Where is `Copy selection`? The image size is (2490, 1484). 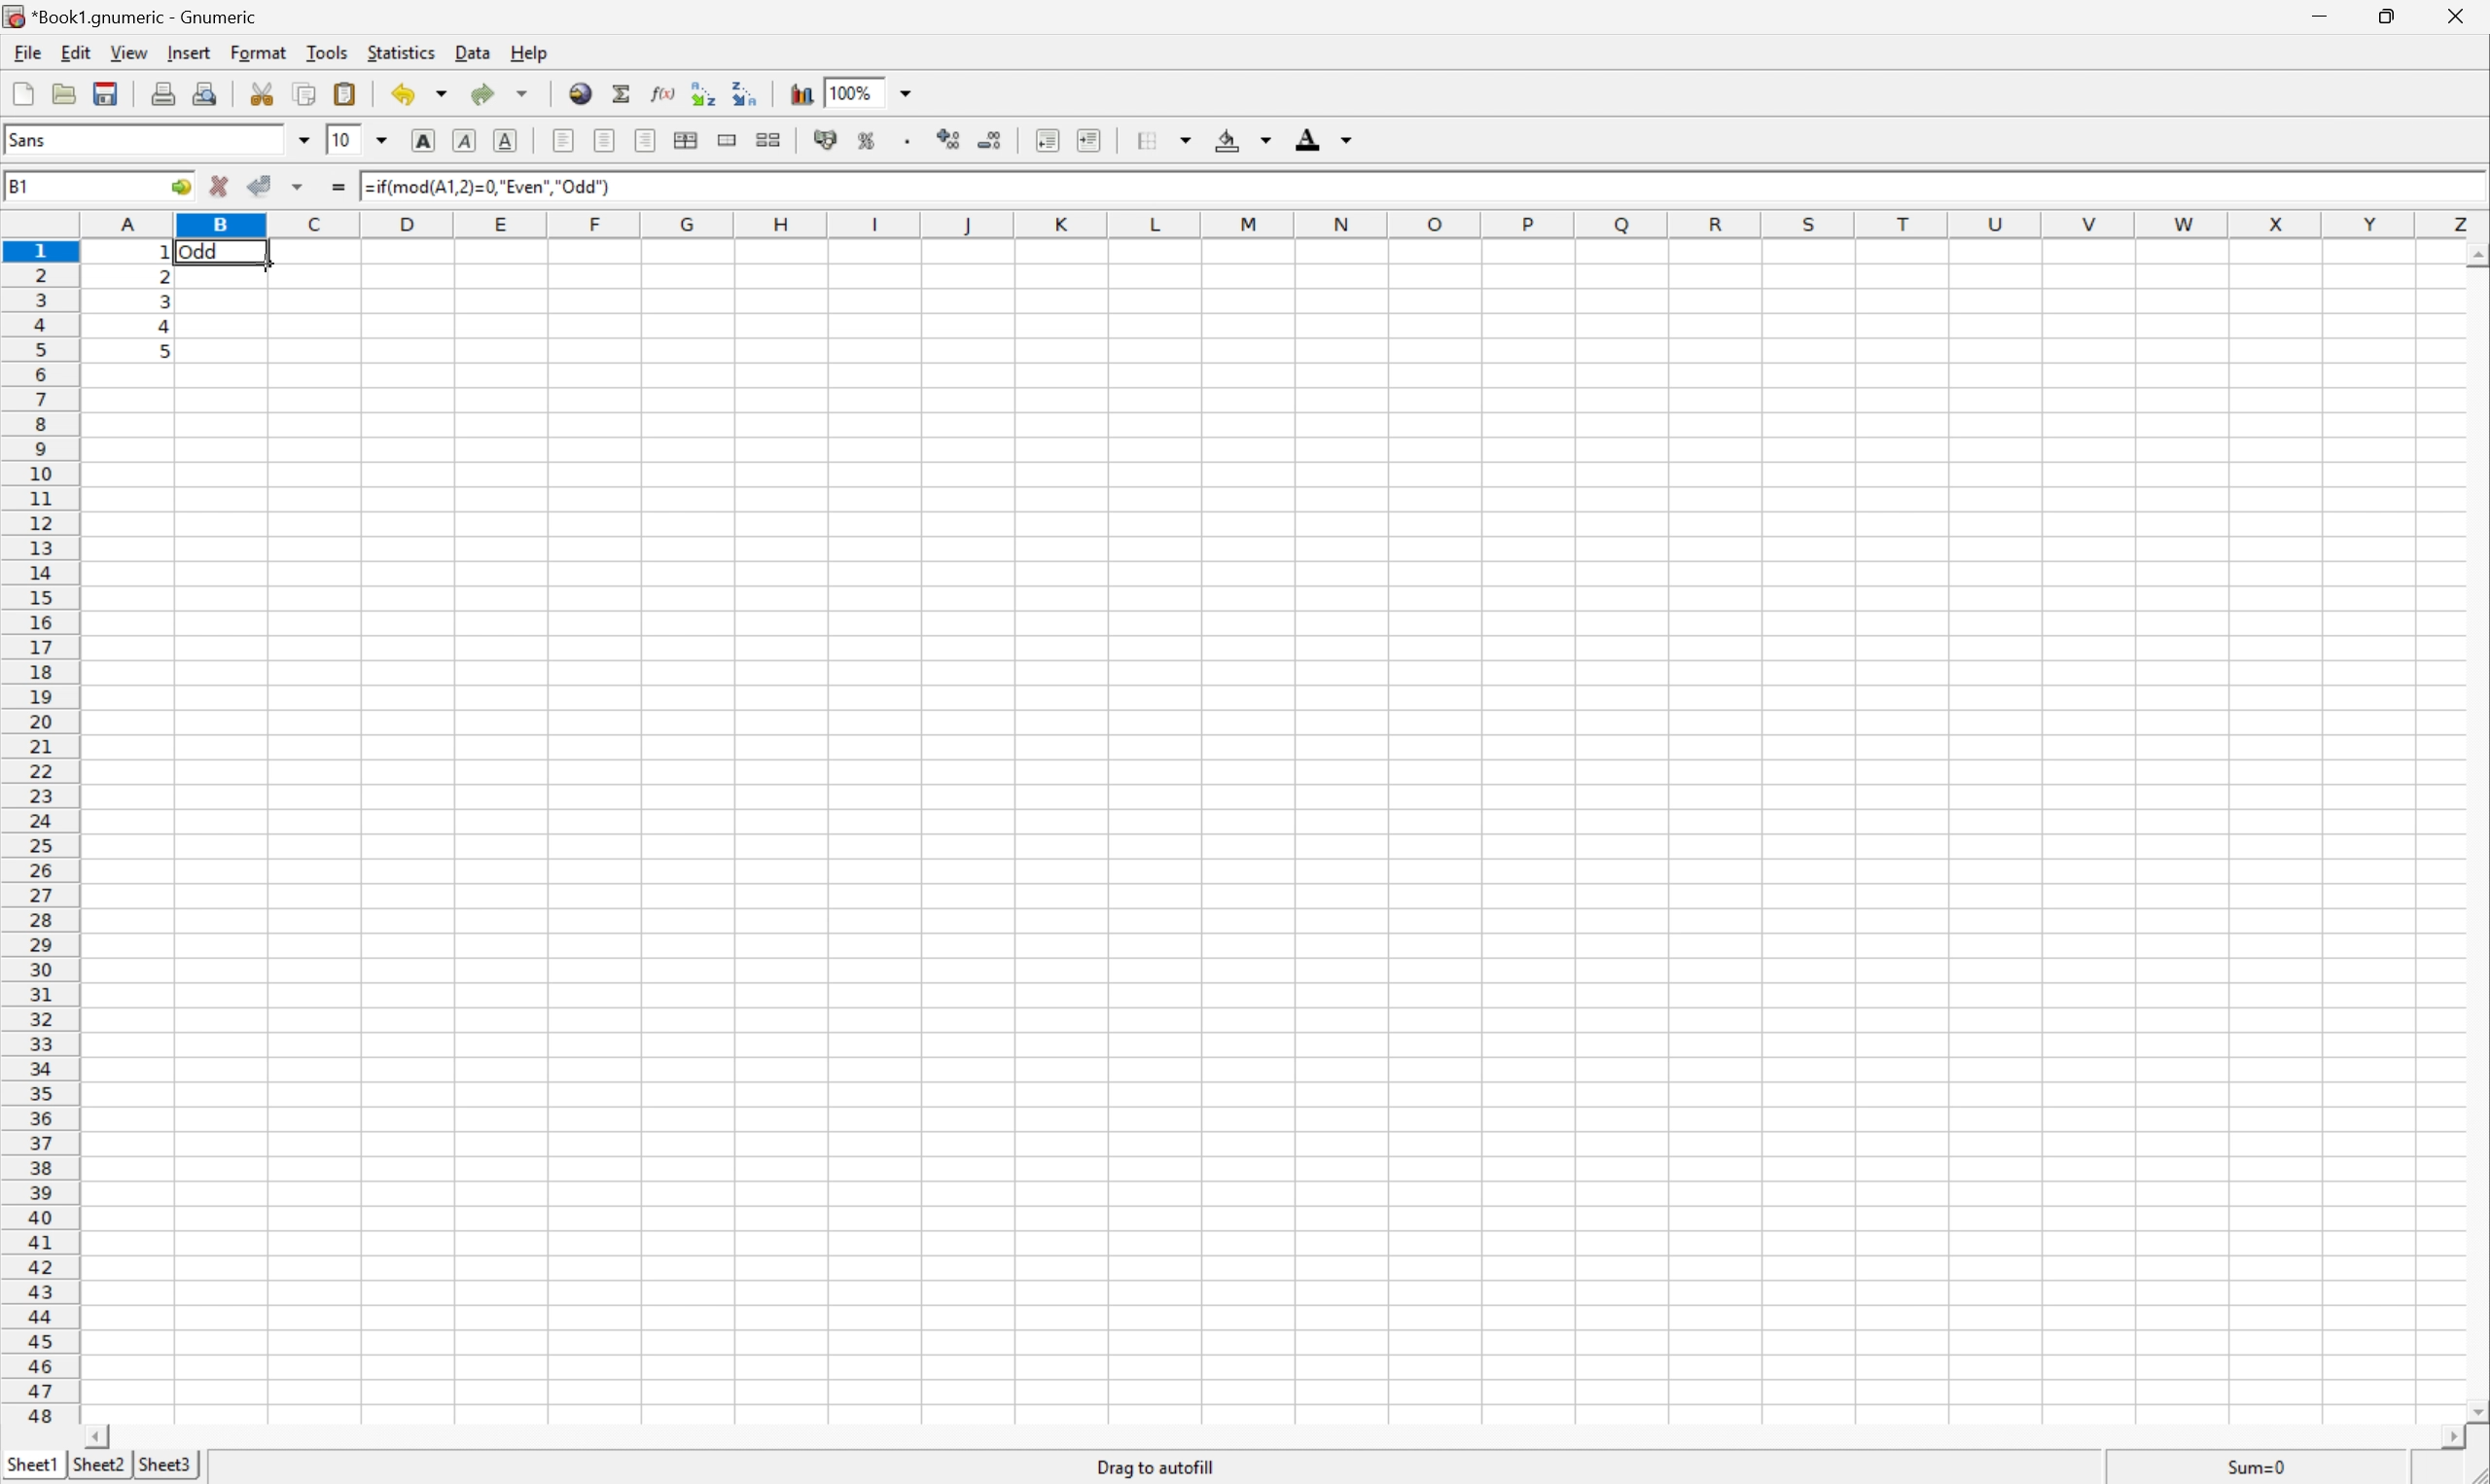 Copy selection is located at coordinates (304, 93).